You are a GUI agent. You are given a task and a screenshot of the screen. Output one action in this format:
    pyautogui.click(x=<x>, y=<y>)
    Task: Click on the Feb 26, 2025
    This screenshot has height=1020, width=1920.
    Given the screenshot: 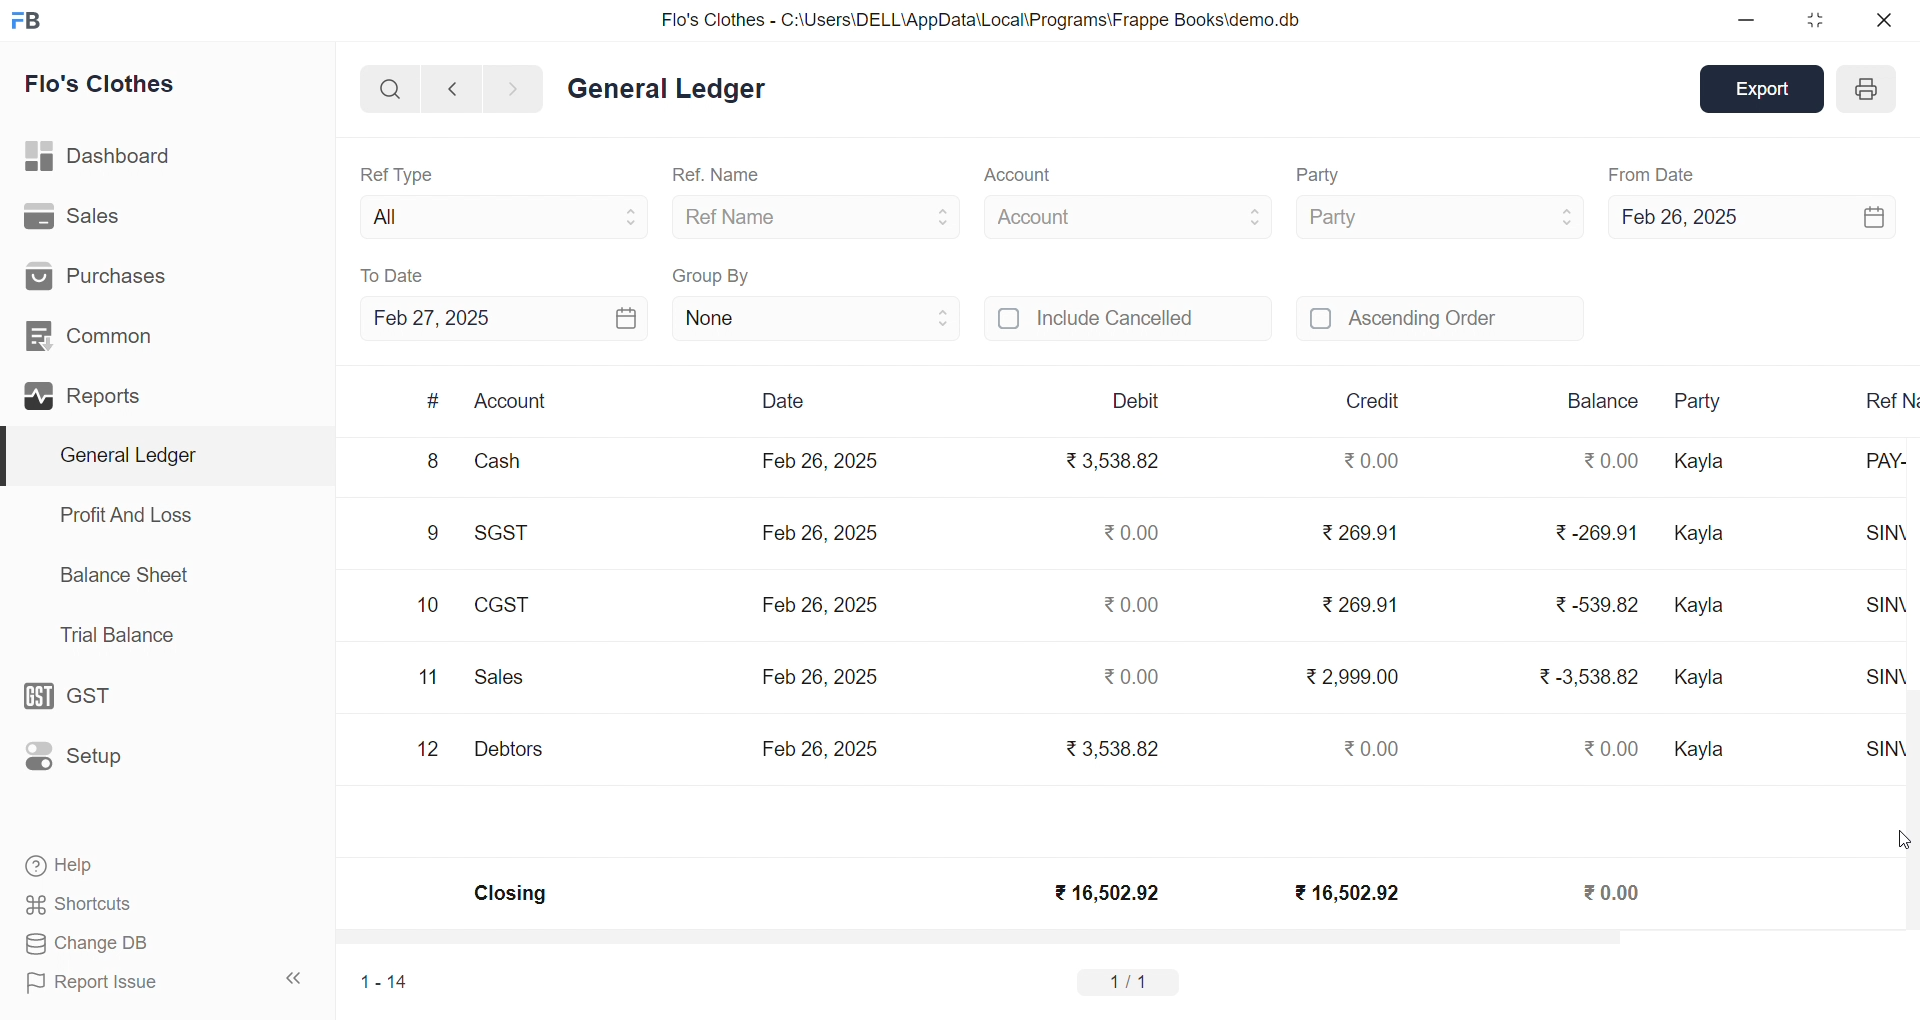 What is the action you would take?
    pyautogui.click(x=824, y=530)
    